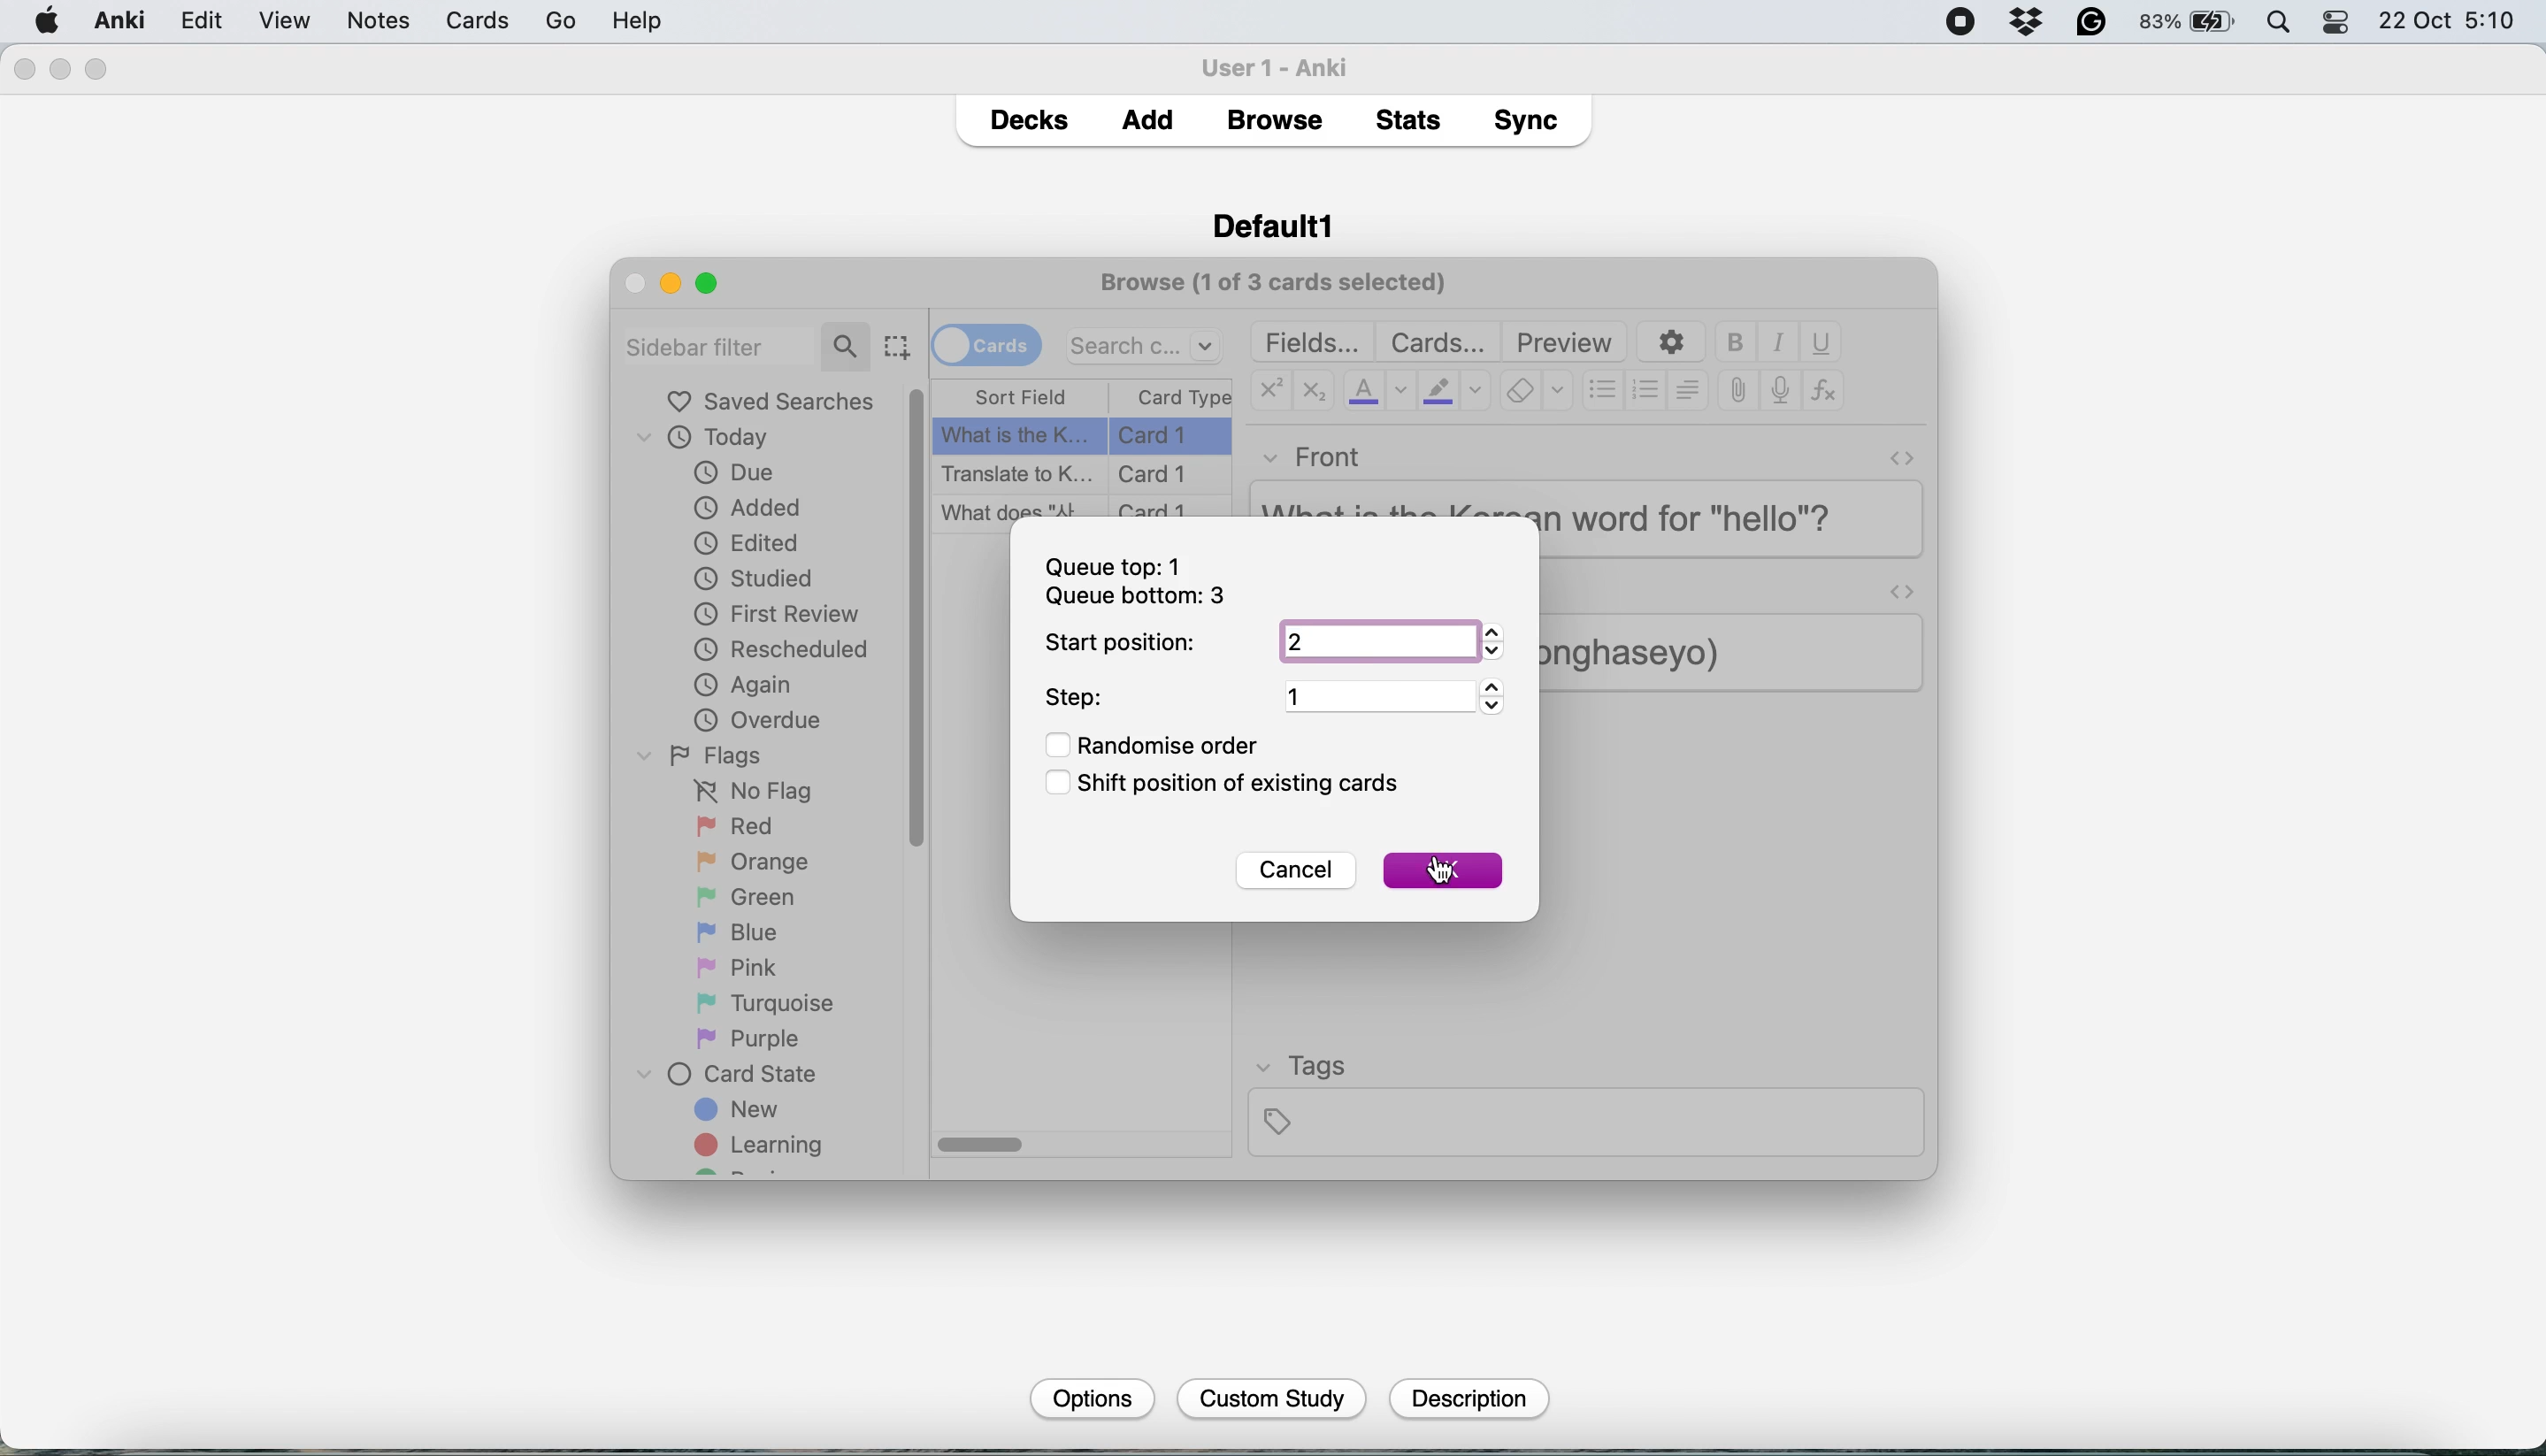 The height and width of the screenshot is (1456, 2546). I want to click on step:, so click(1079, 698).